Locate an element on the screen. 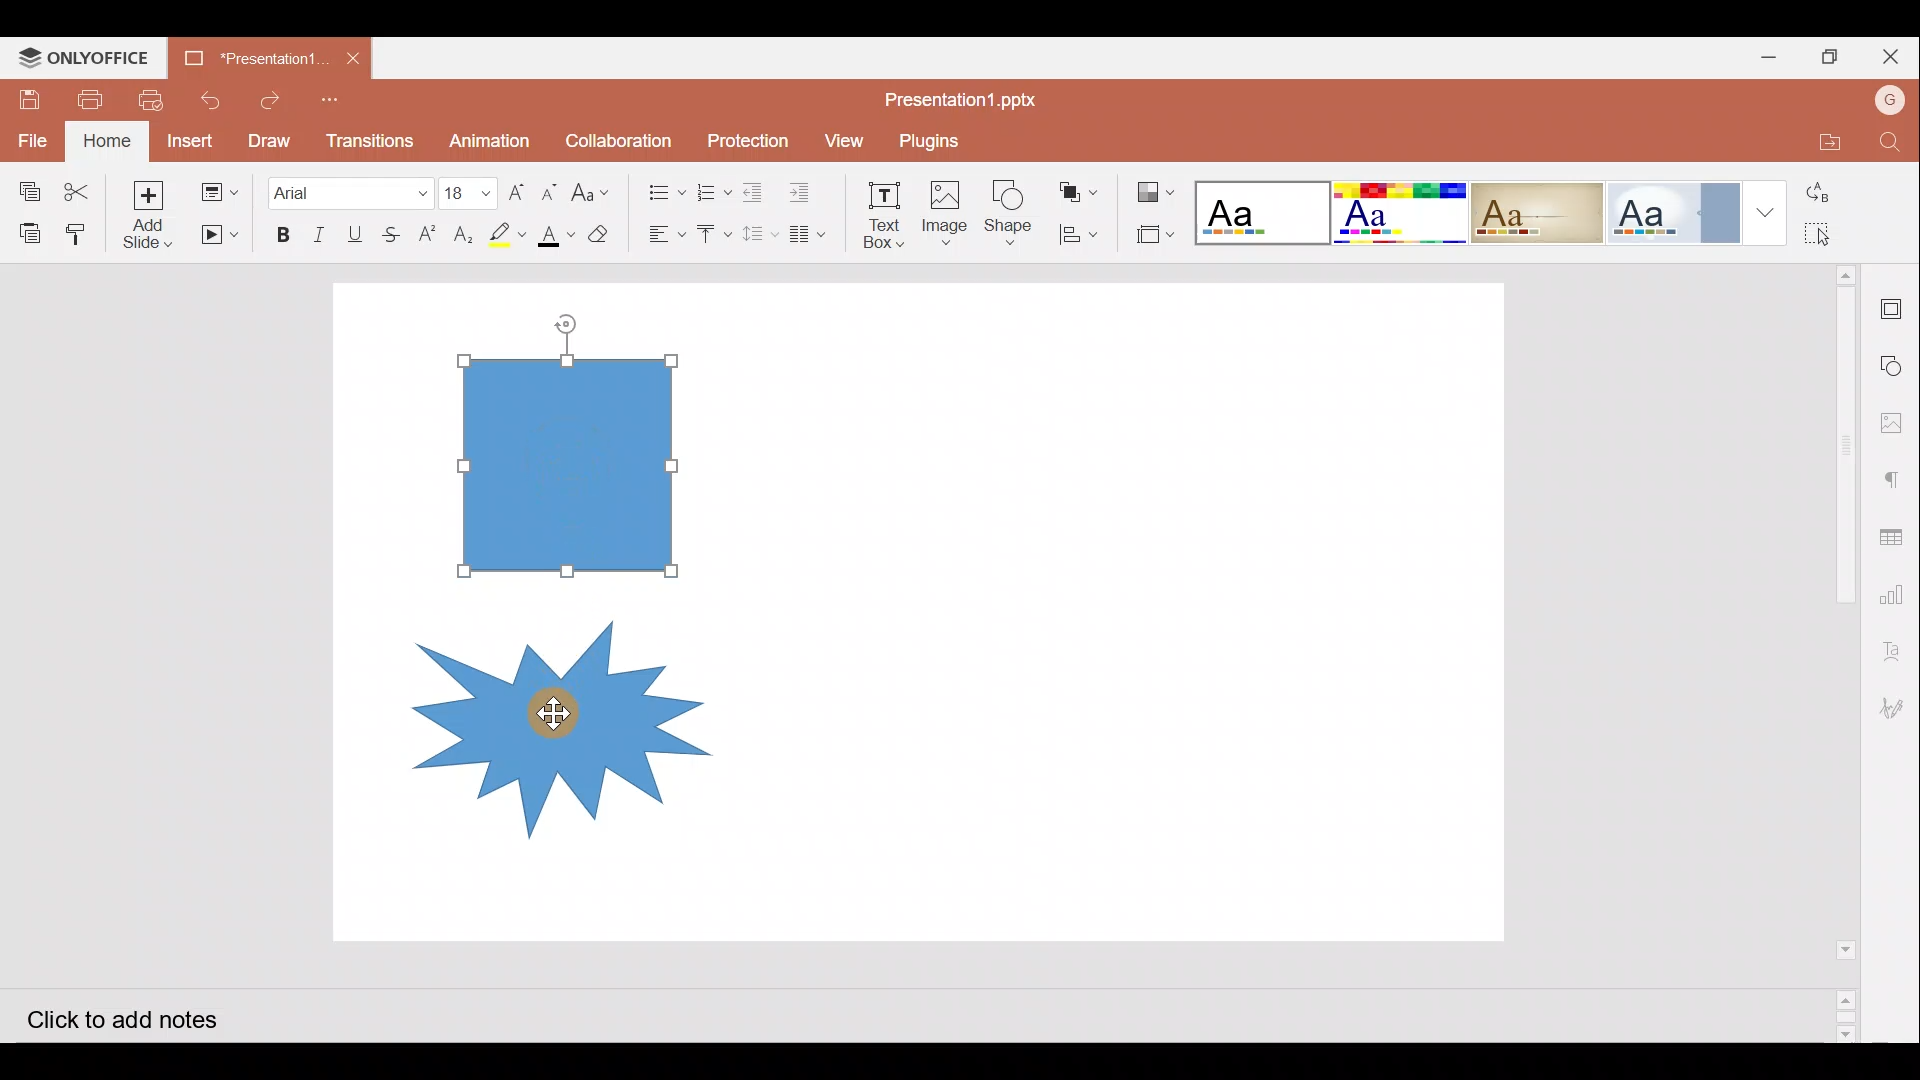 This screenshot has height=1080, width=1920. Select slide size is located at coordinates (1153, 235).